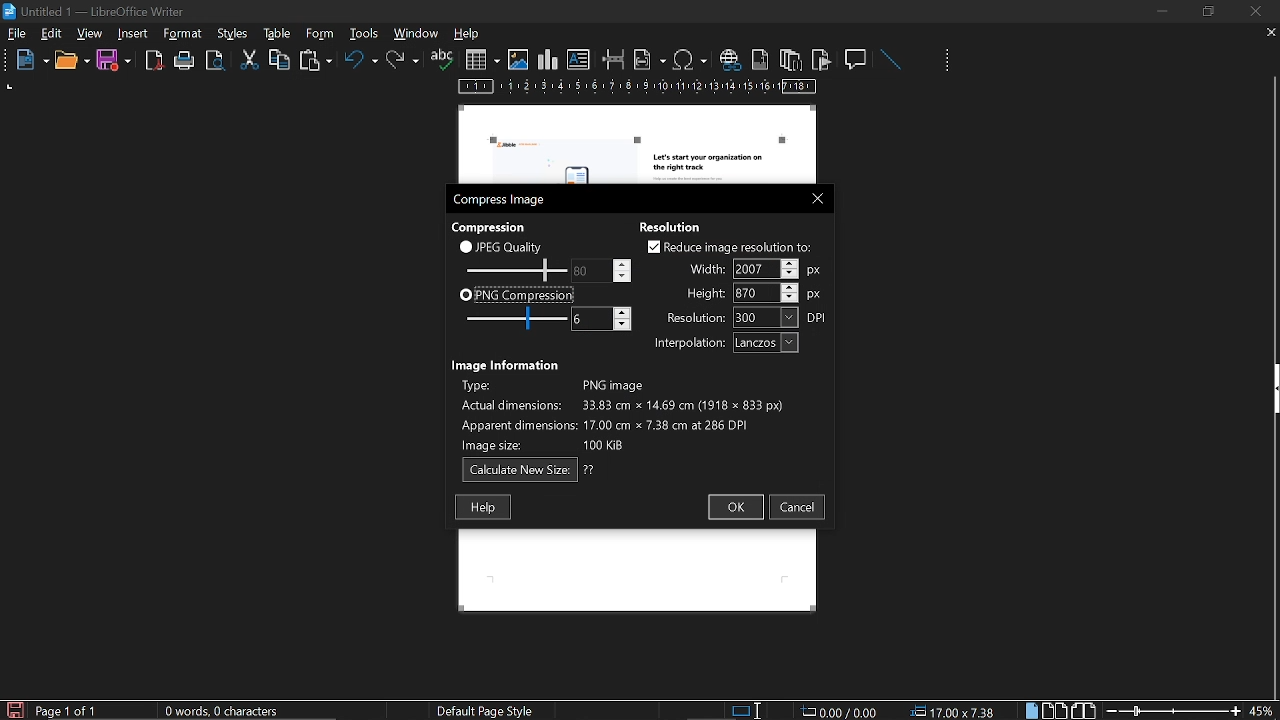 This screenshot has height=720, width=1280. I want to click on side bar menu, so click(1272, 389).